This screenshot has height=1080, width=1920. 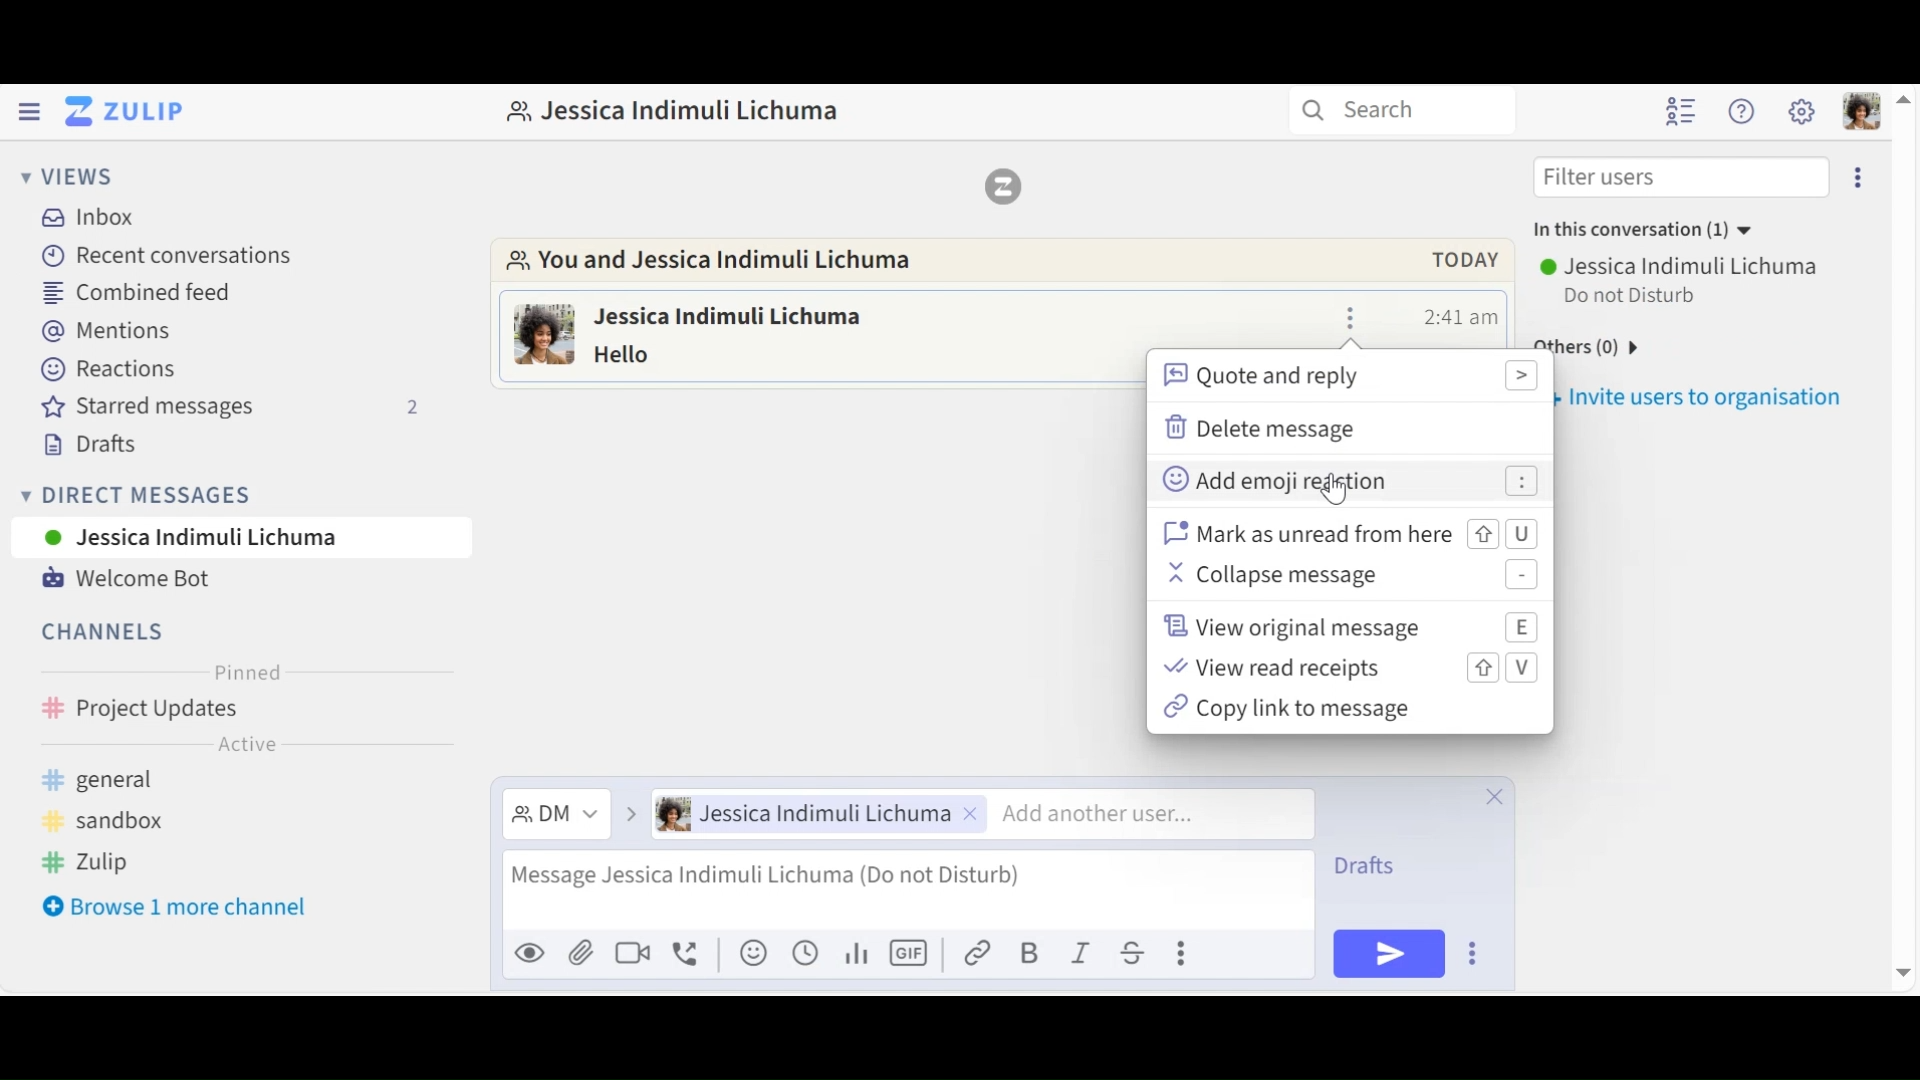 I want to click on message actions, so click(x=1352, y=317).